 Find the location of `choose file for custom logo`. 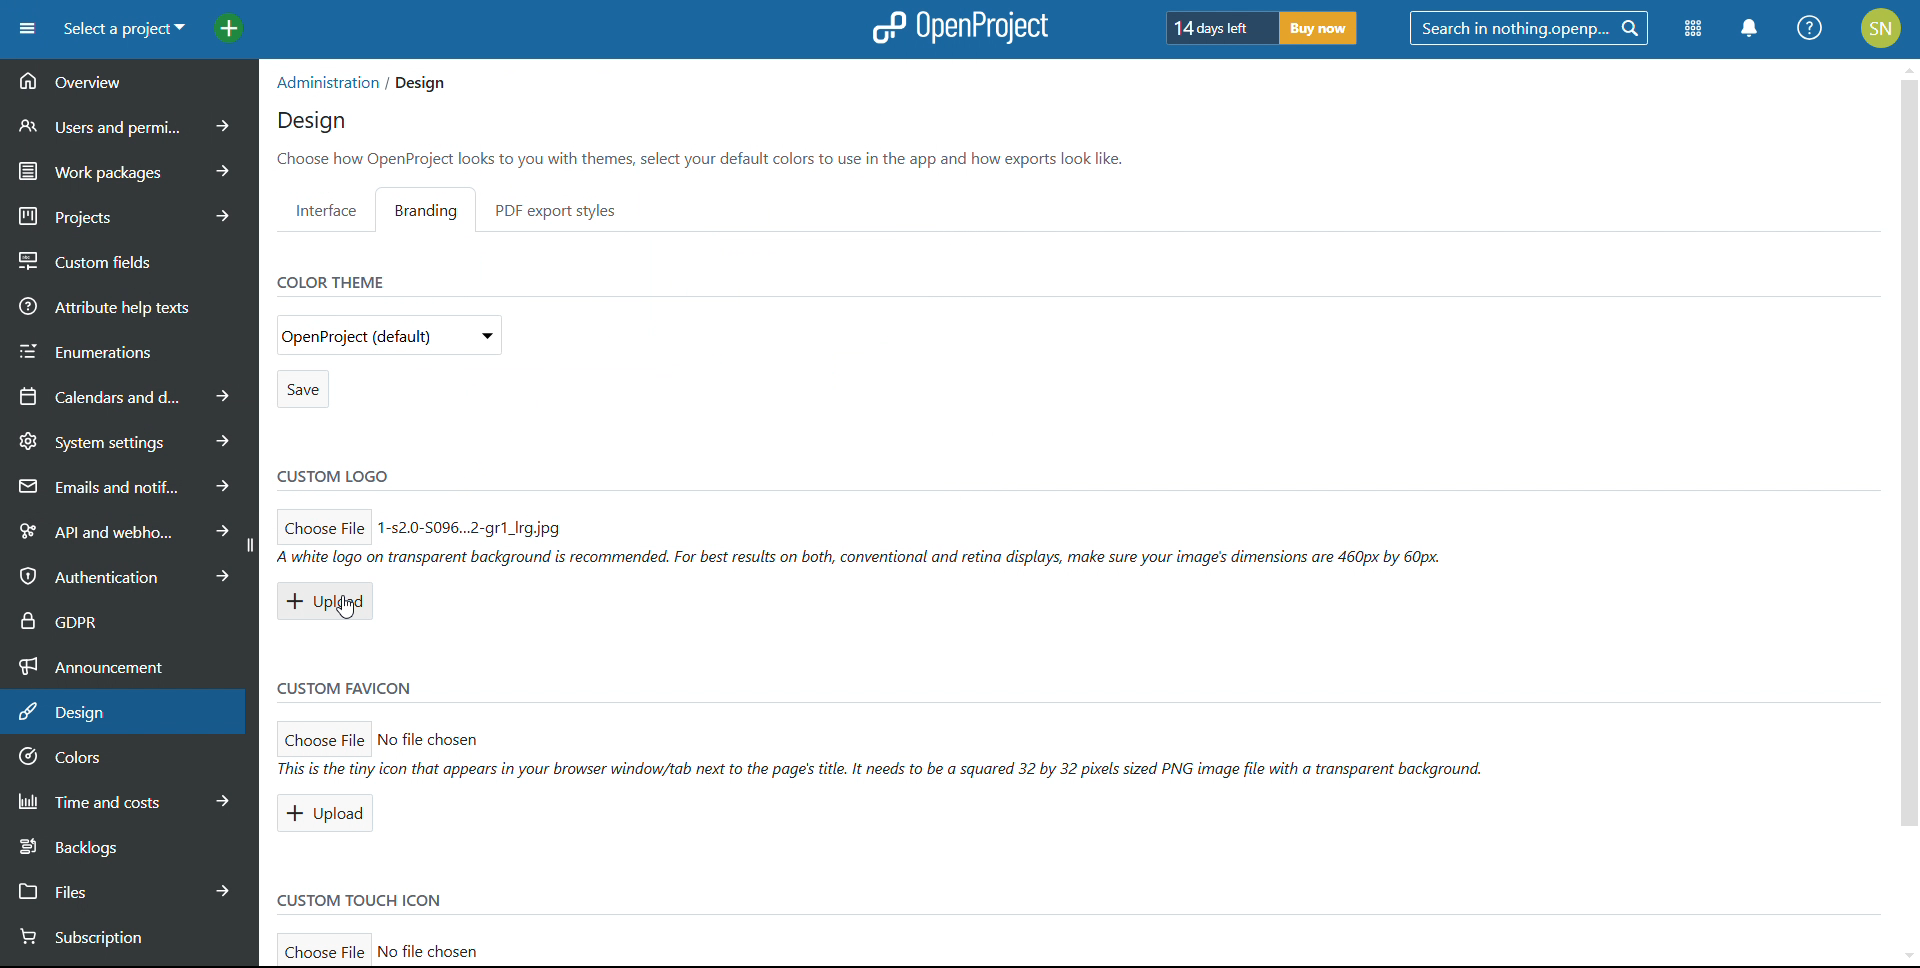

choose file for custom logo is located at coordinates (322, 525).